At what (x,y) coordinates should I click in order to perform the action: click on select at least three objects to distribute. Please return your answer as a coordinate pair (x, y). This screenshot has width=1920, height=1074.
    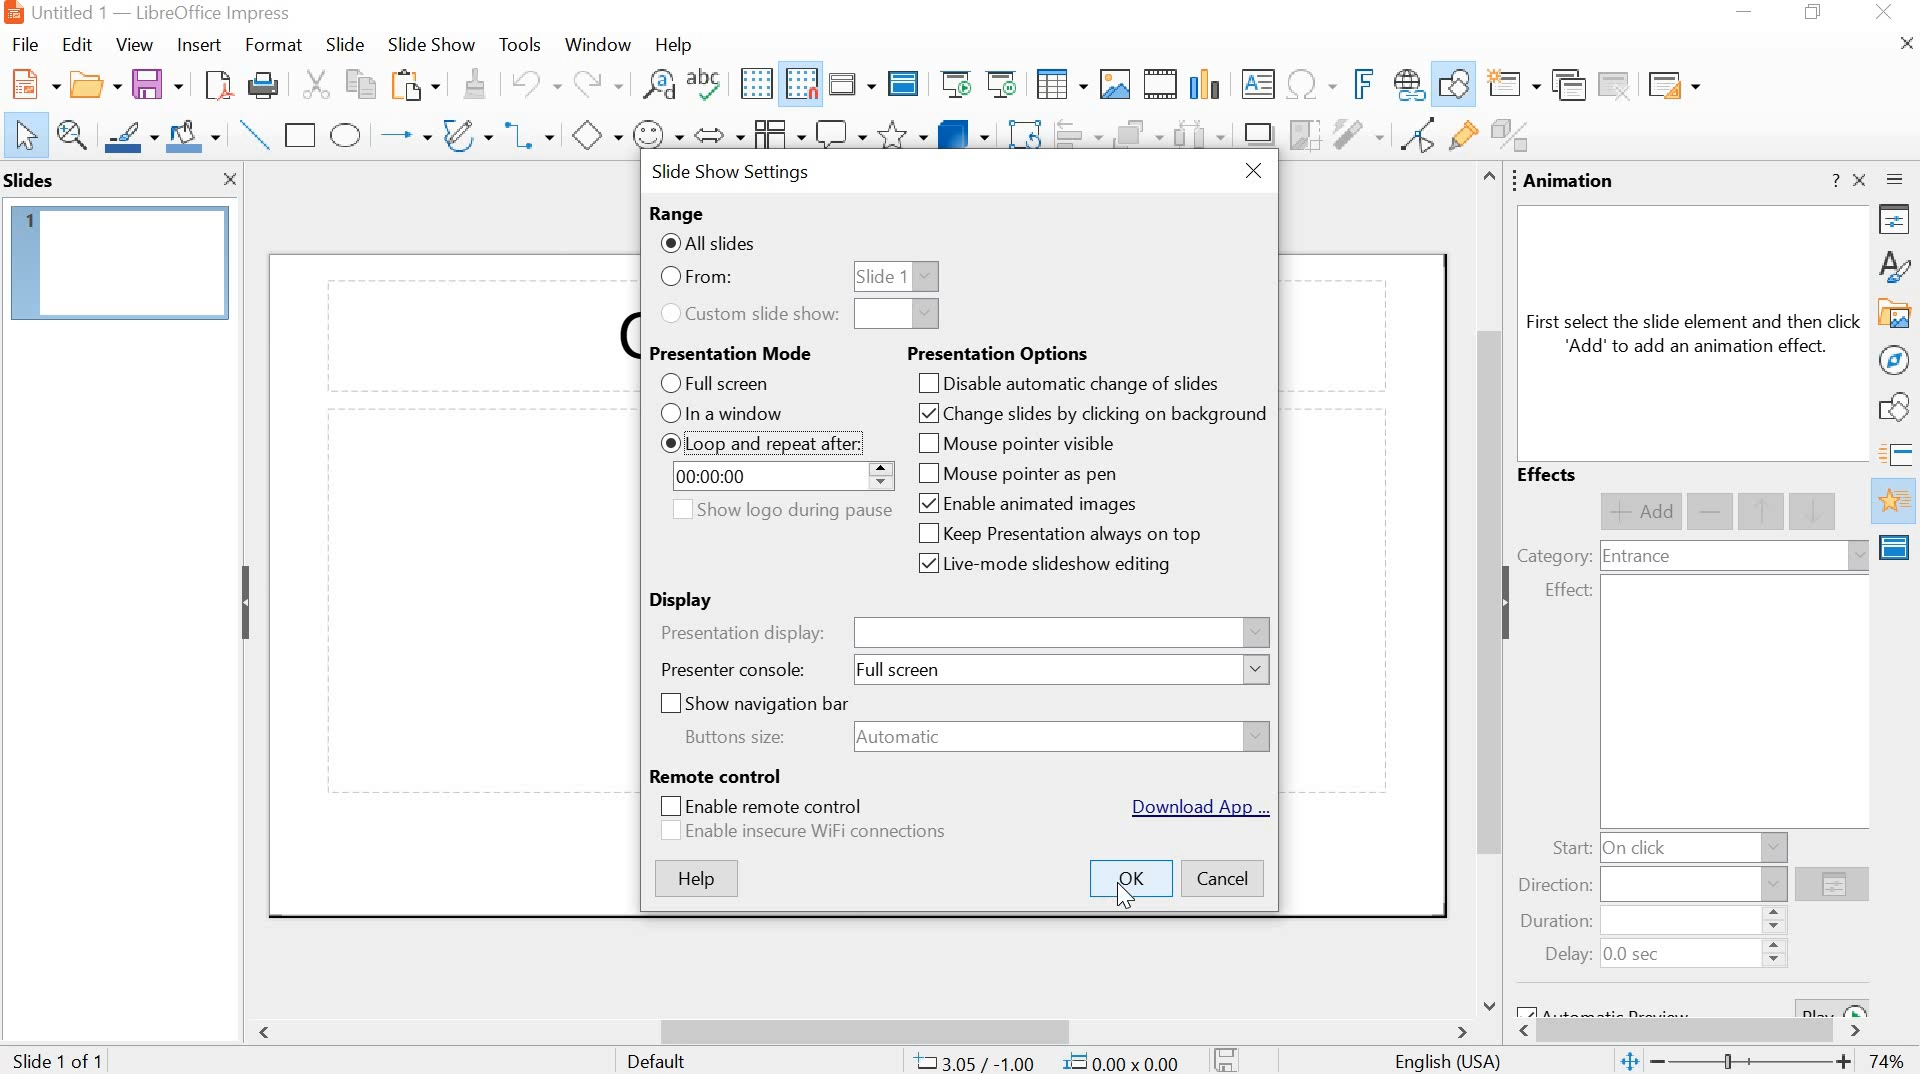
    Looking at the image, I should click on (1198, 137).